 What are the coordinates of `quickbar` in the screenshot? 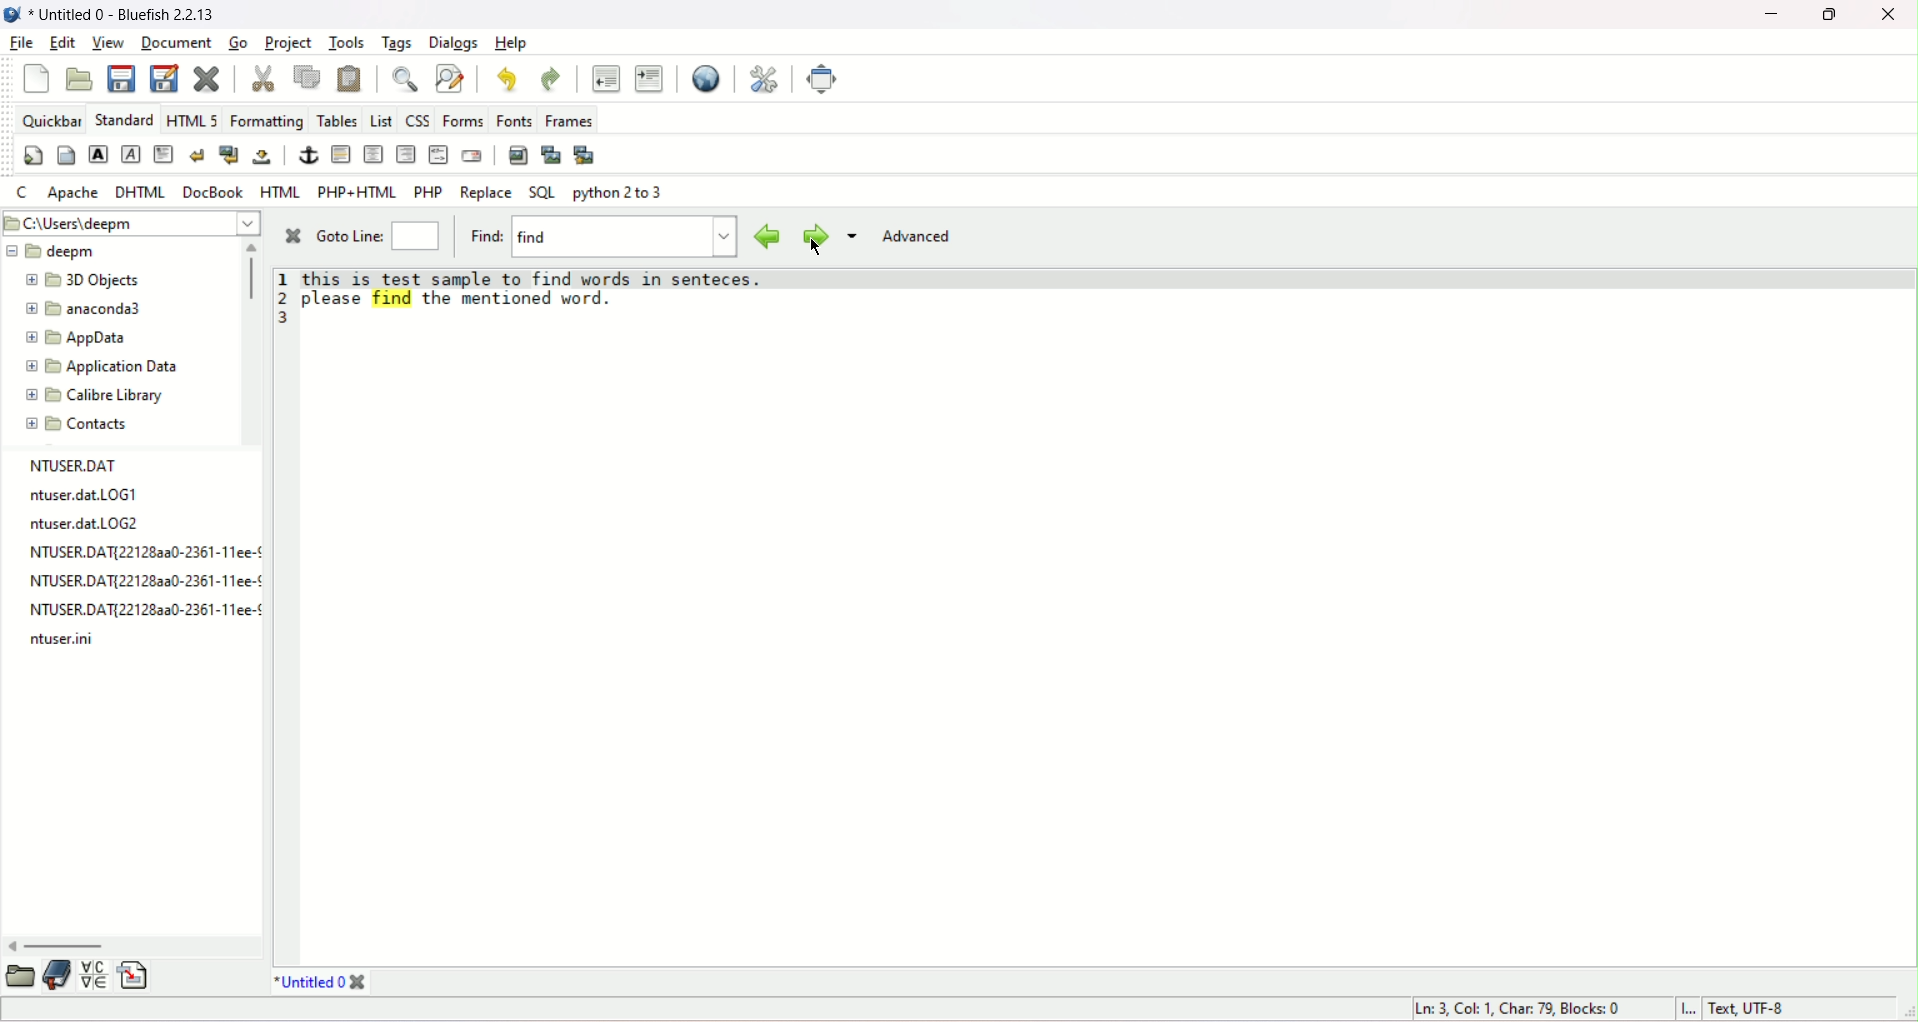 It's located at (51, 119).